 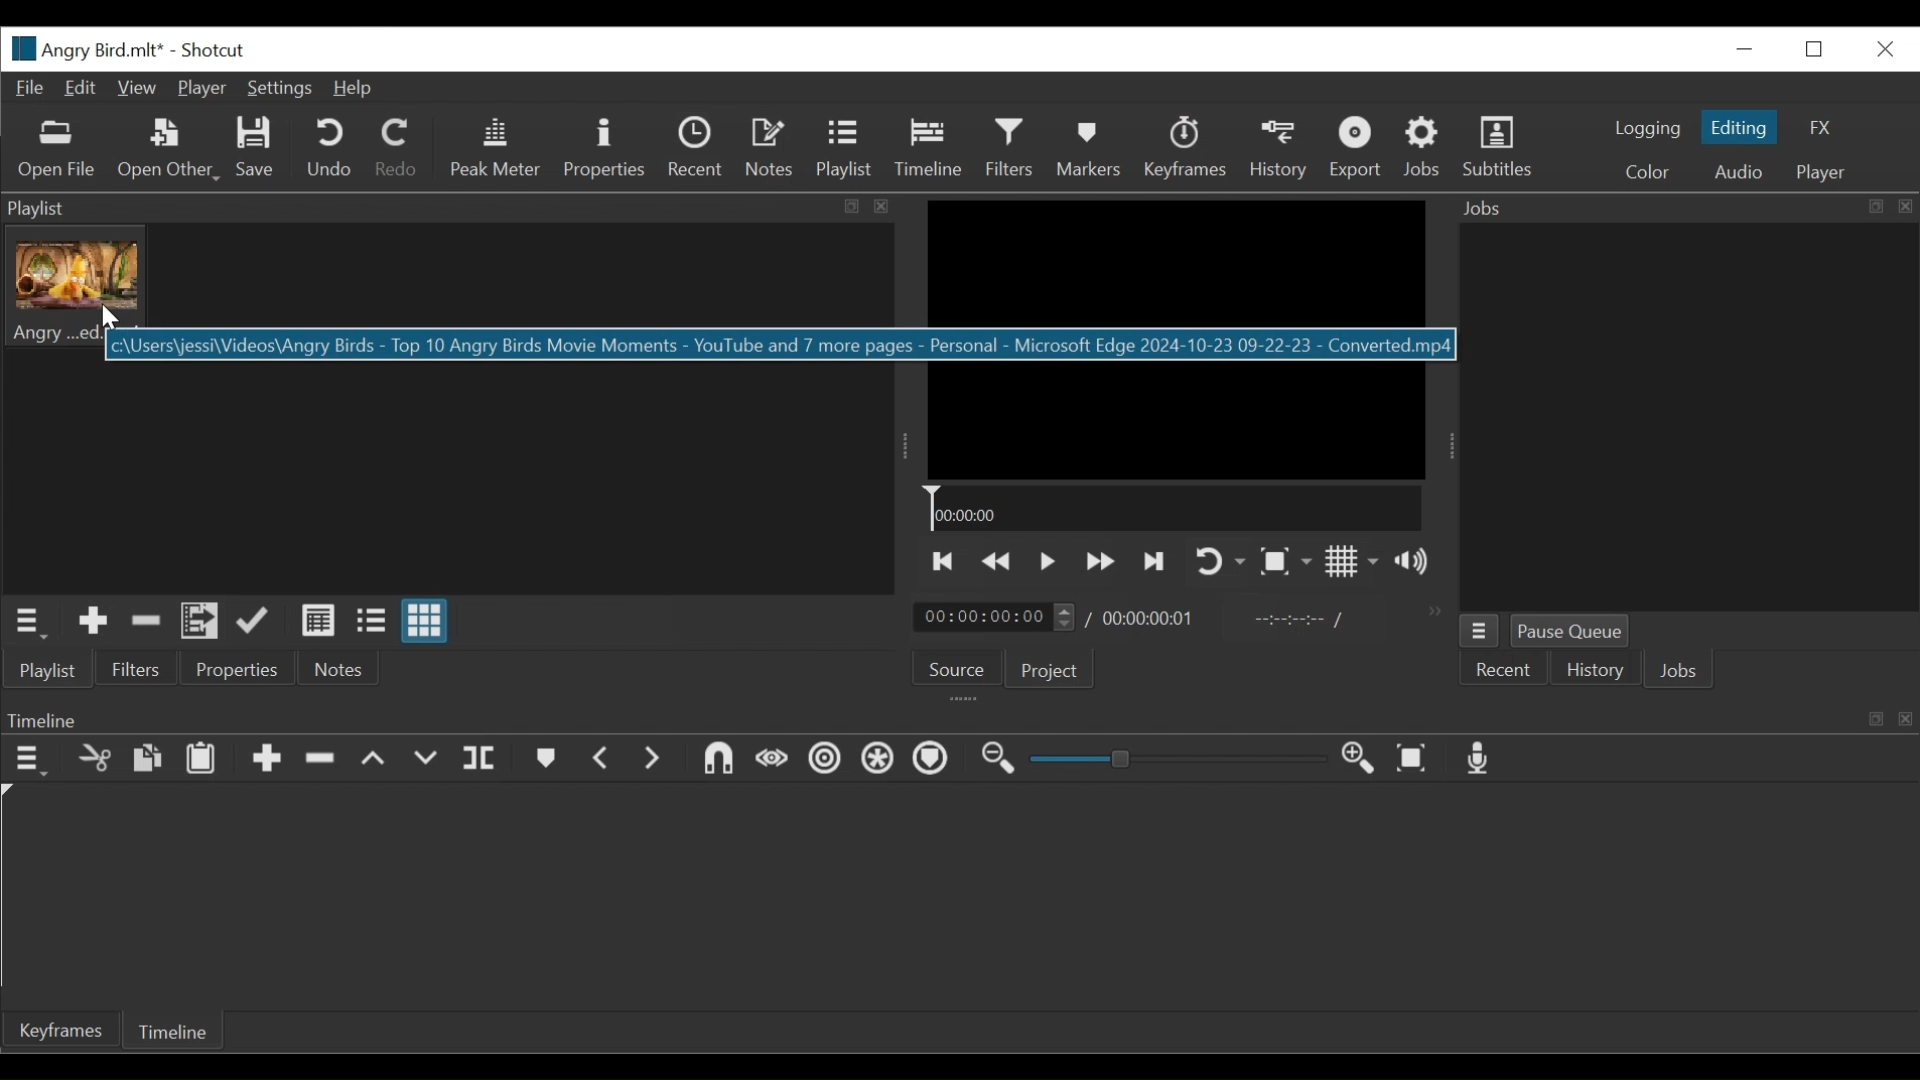 What do you see at coordinates (1047, 562) in the screenshot?
I see `Toggle play or pause (space)` at bounding box center [1047, 562].